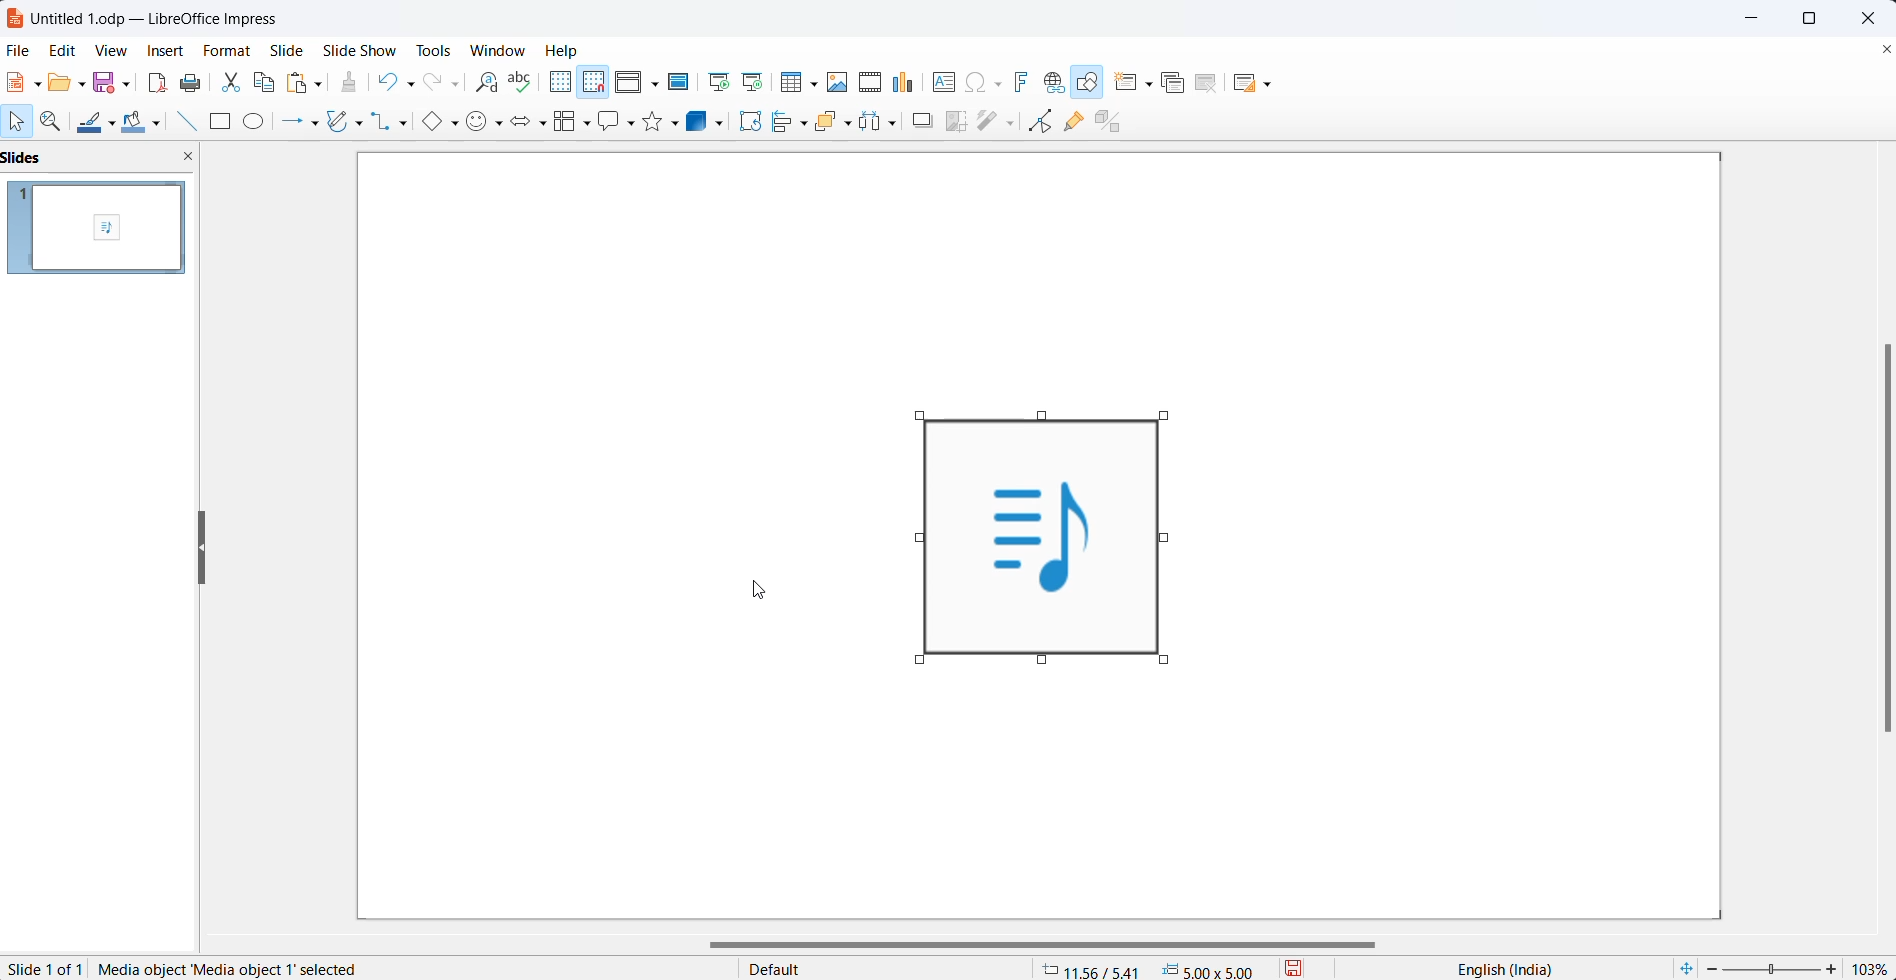  Describe the element at coordinates (1749, 15) in the screenshot. I see `minimize` at that location.